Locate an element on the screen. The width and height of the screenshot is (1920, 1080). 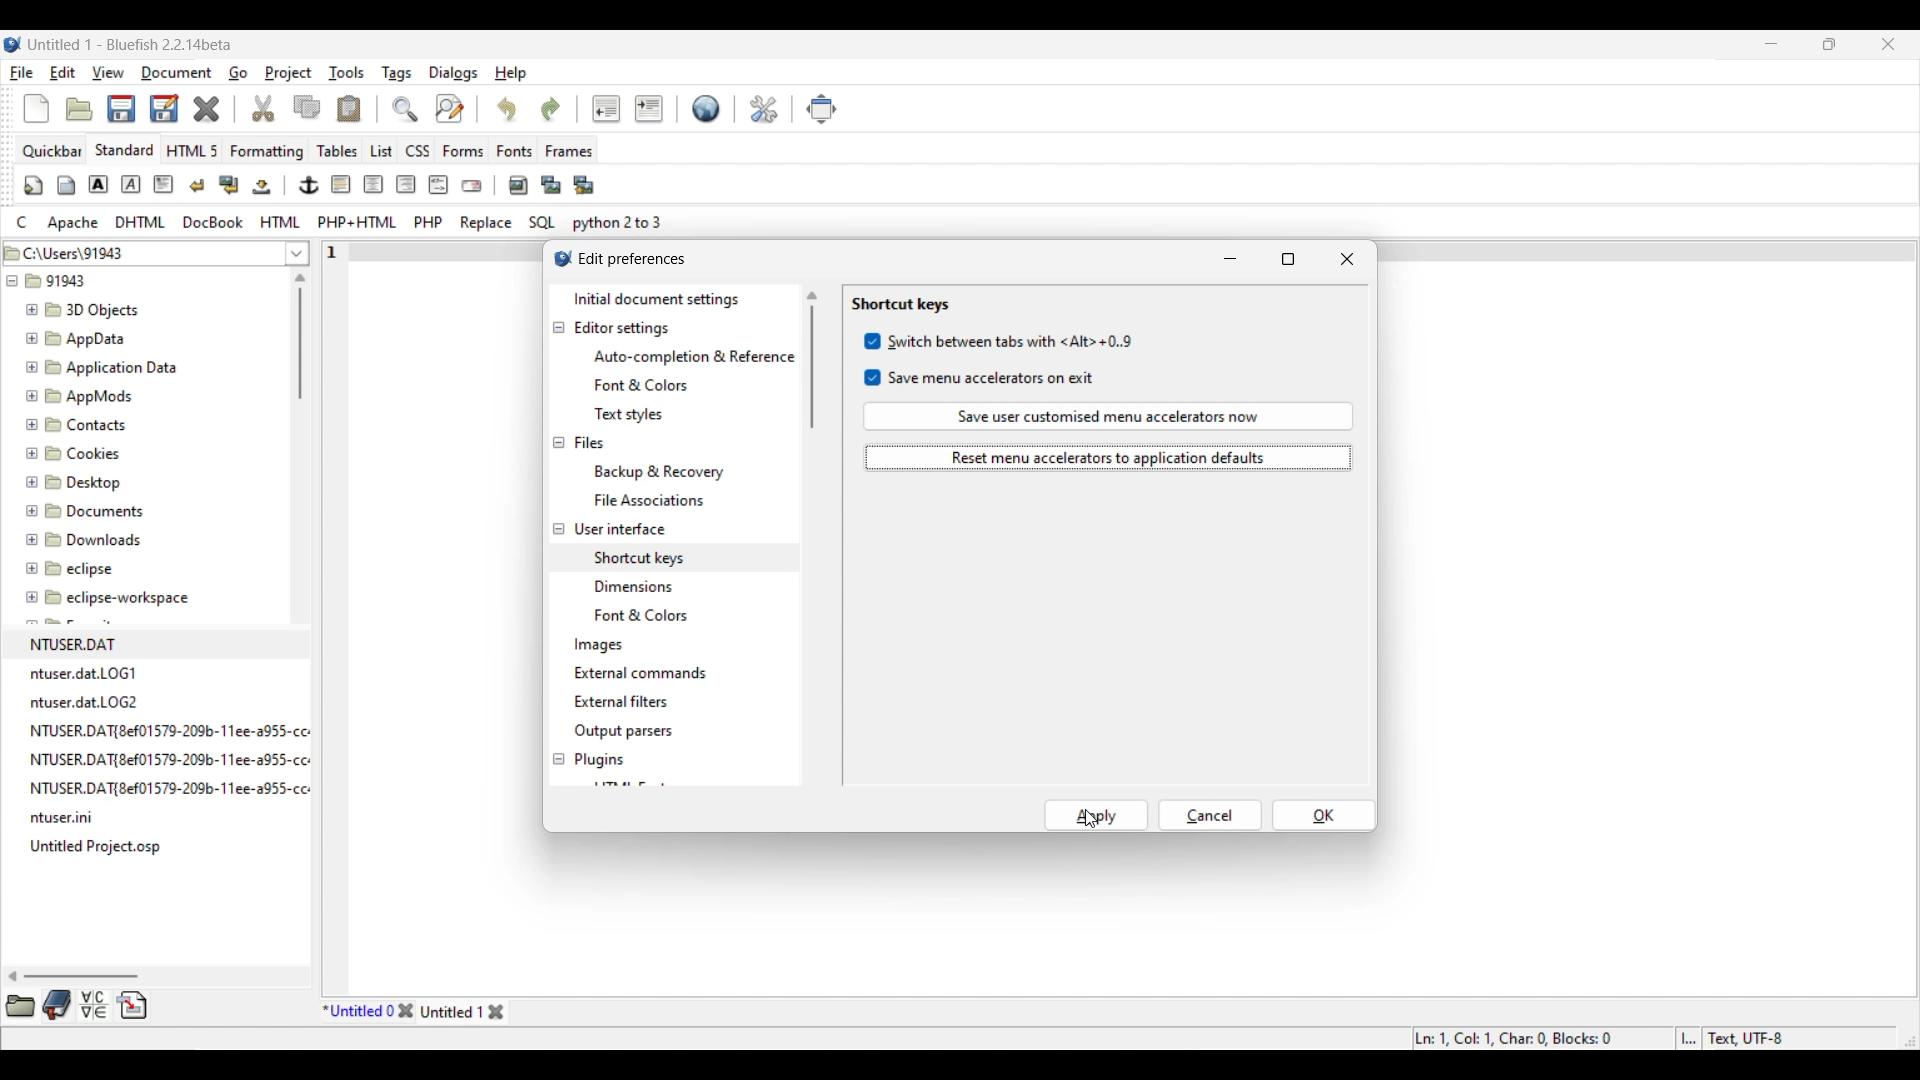
Reset menu accelerators to application defaults is located at coordinates (1109, 458).